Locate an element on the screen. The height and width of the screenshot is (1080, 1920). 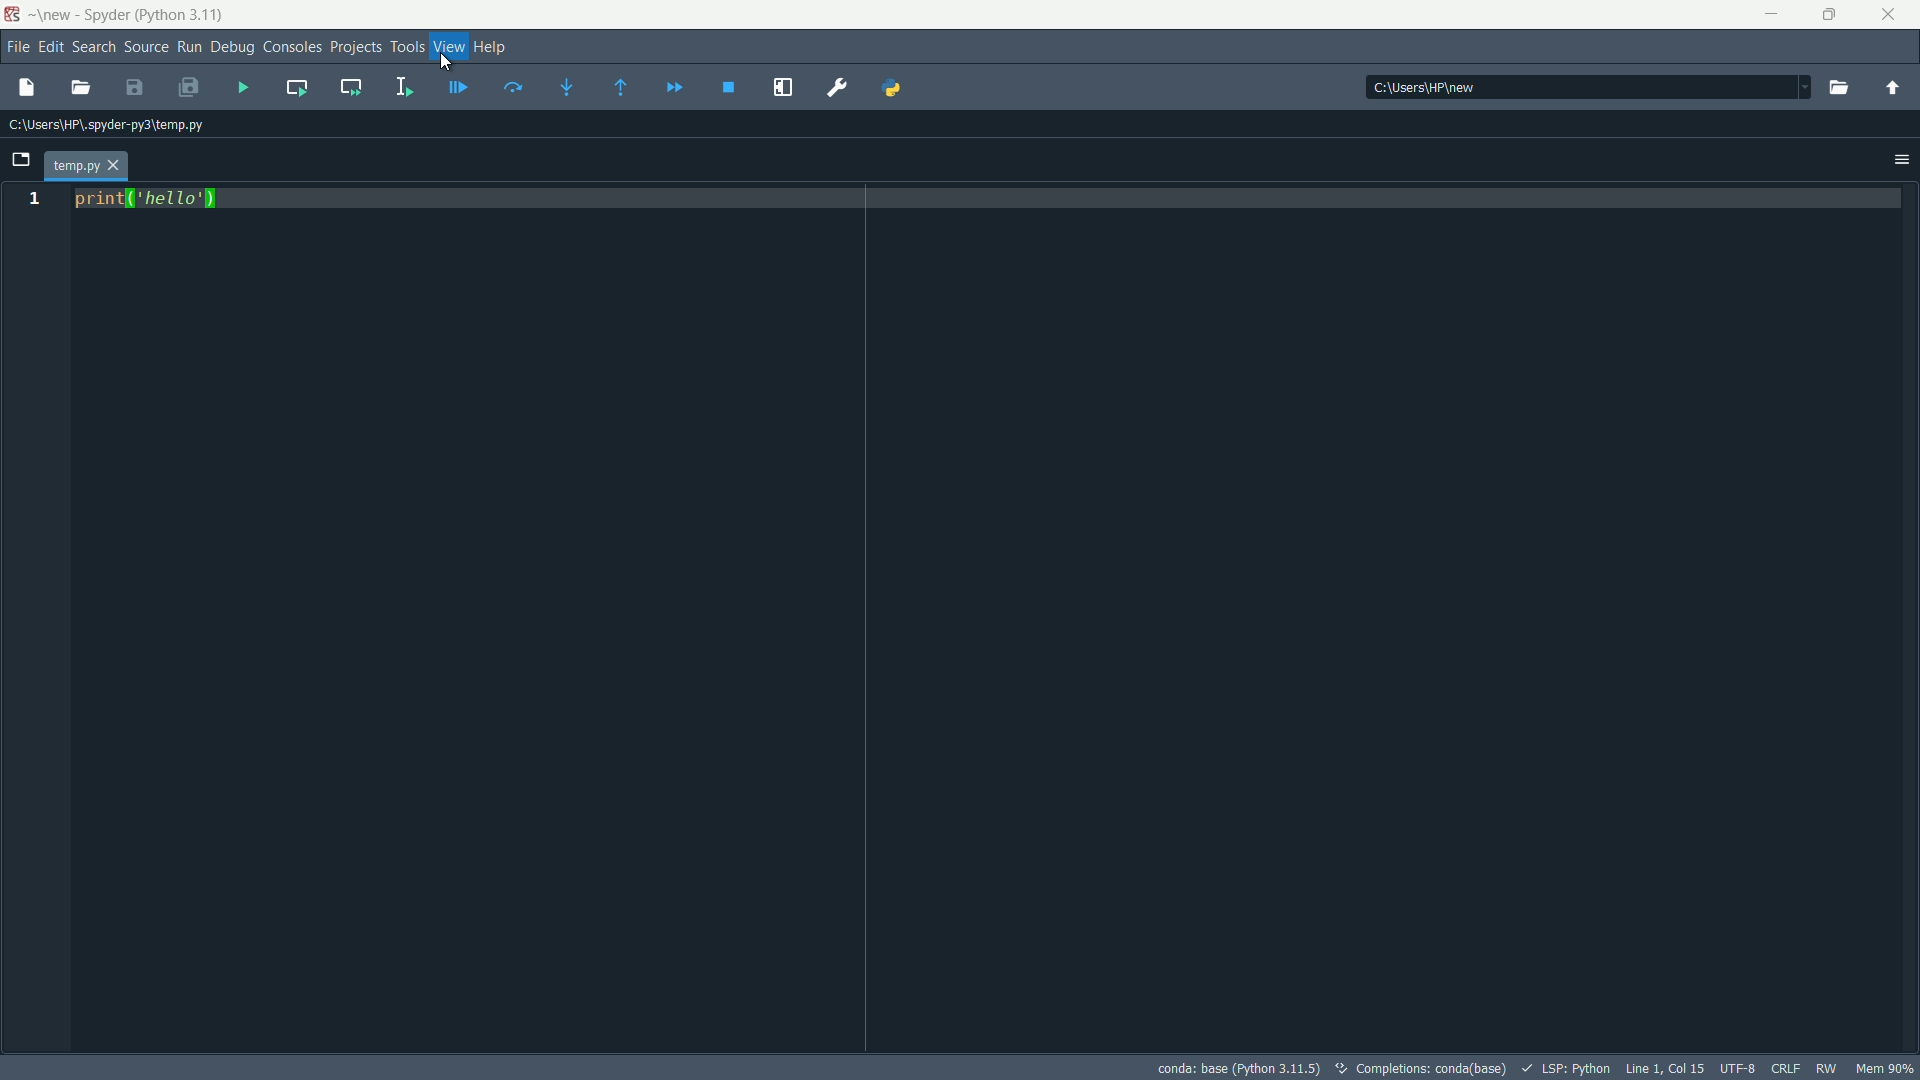
minimize is located at coordinates (1776, 15).